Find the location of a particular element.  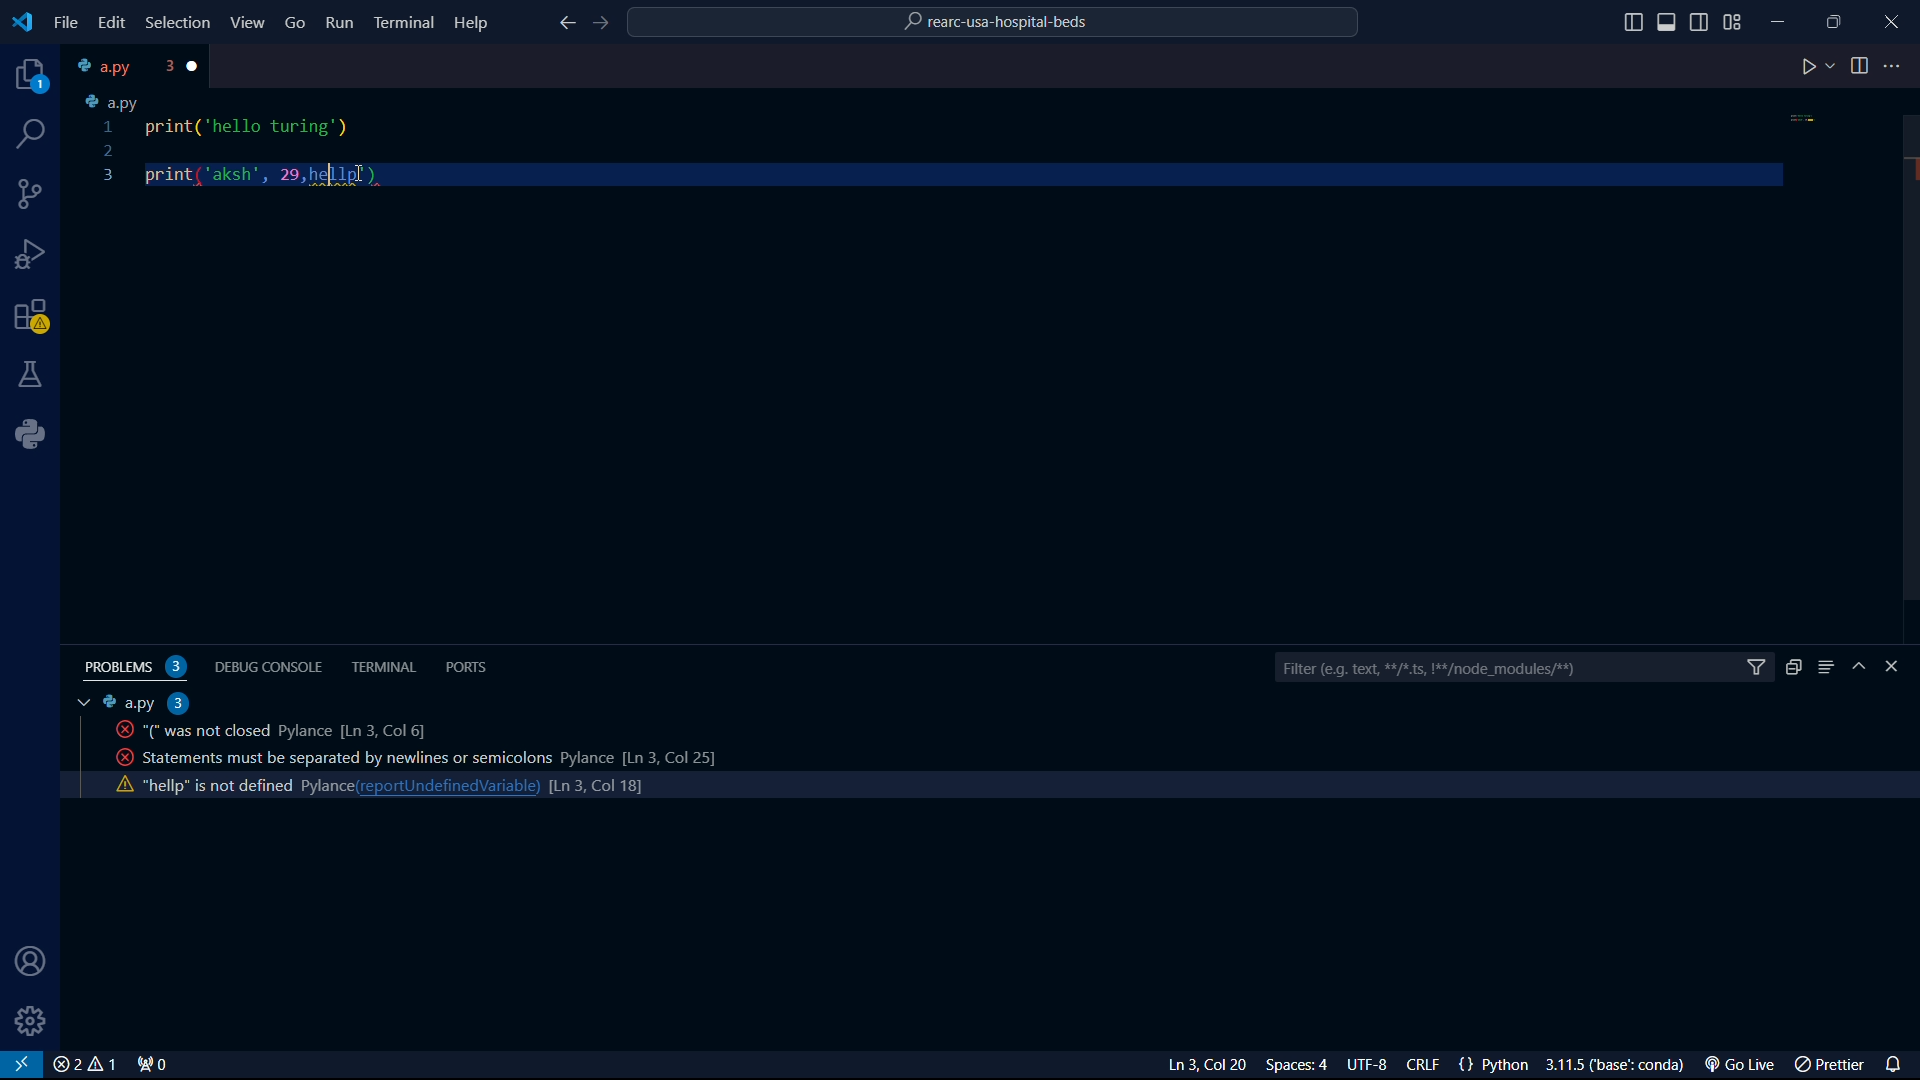

Selection is located at coordinates (181, 24).